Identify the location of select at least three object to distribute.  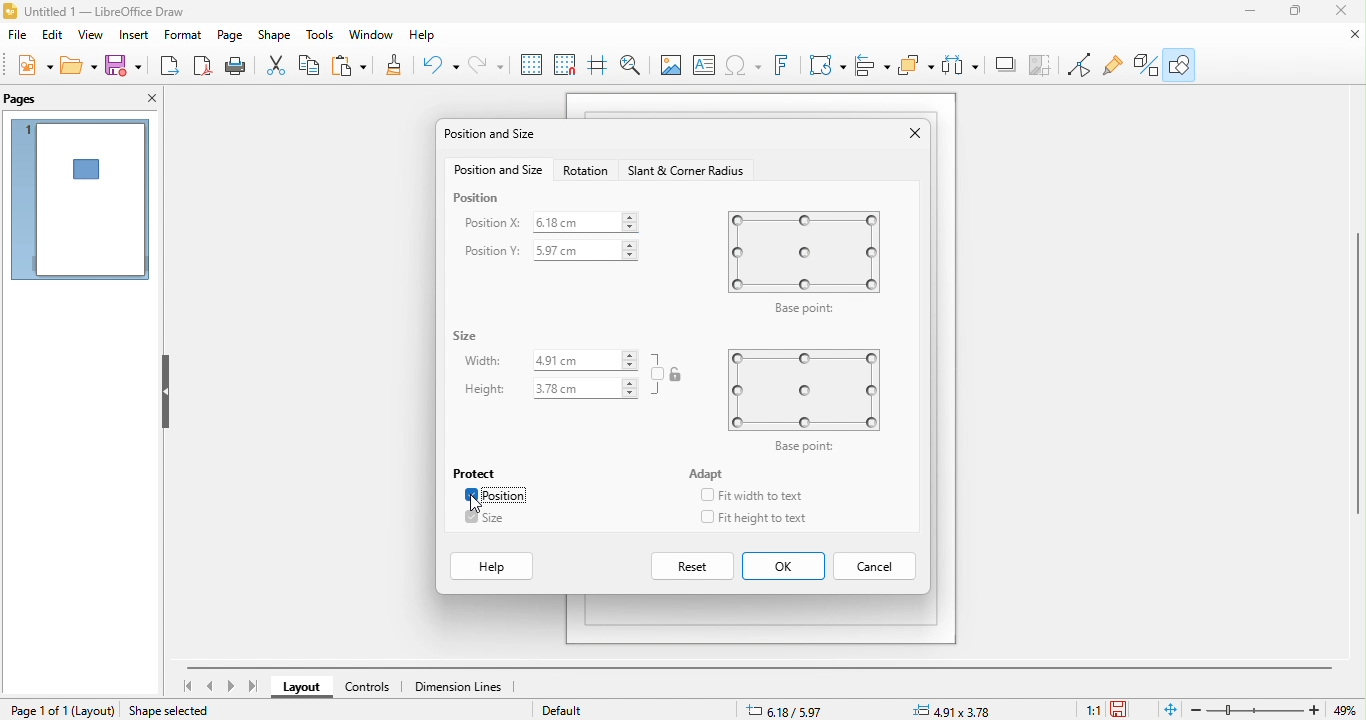
(917, 65).